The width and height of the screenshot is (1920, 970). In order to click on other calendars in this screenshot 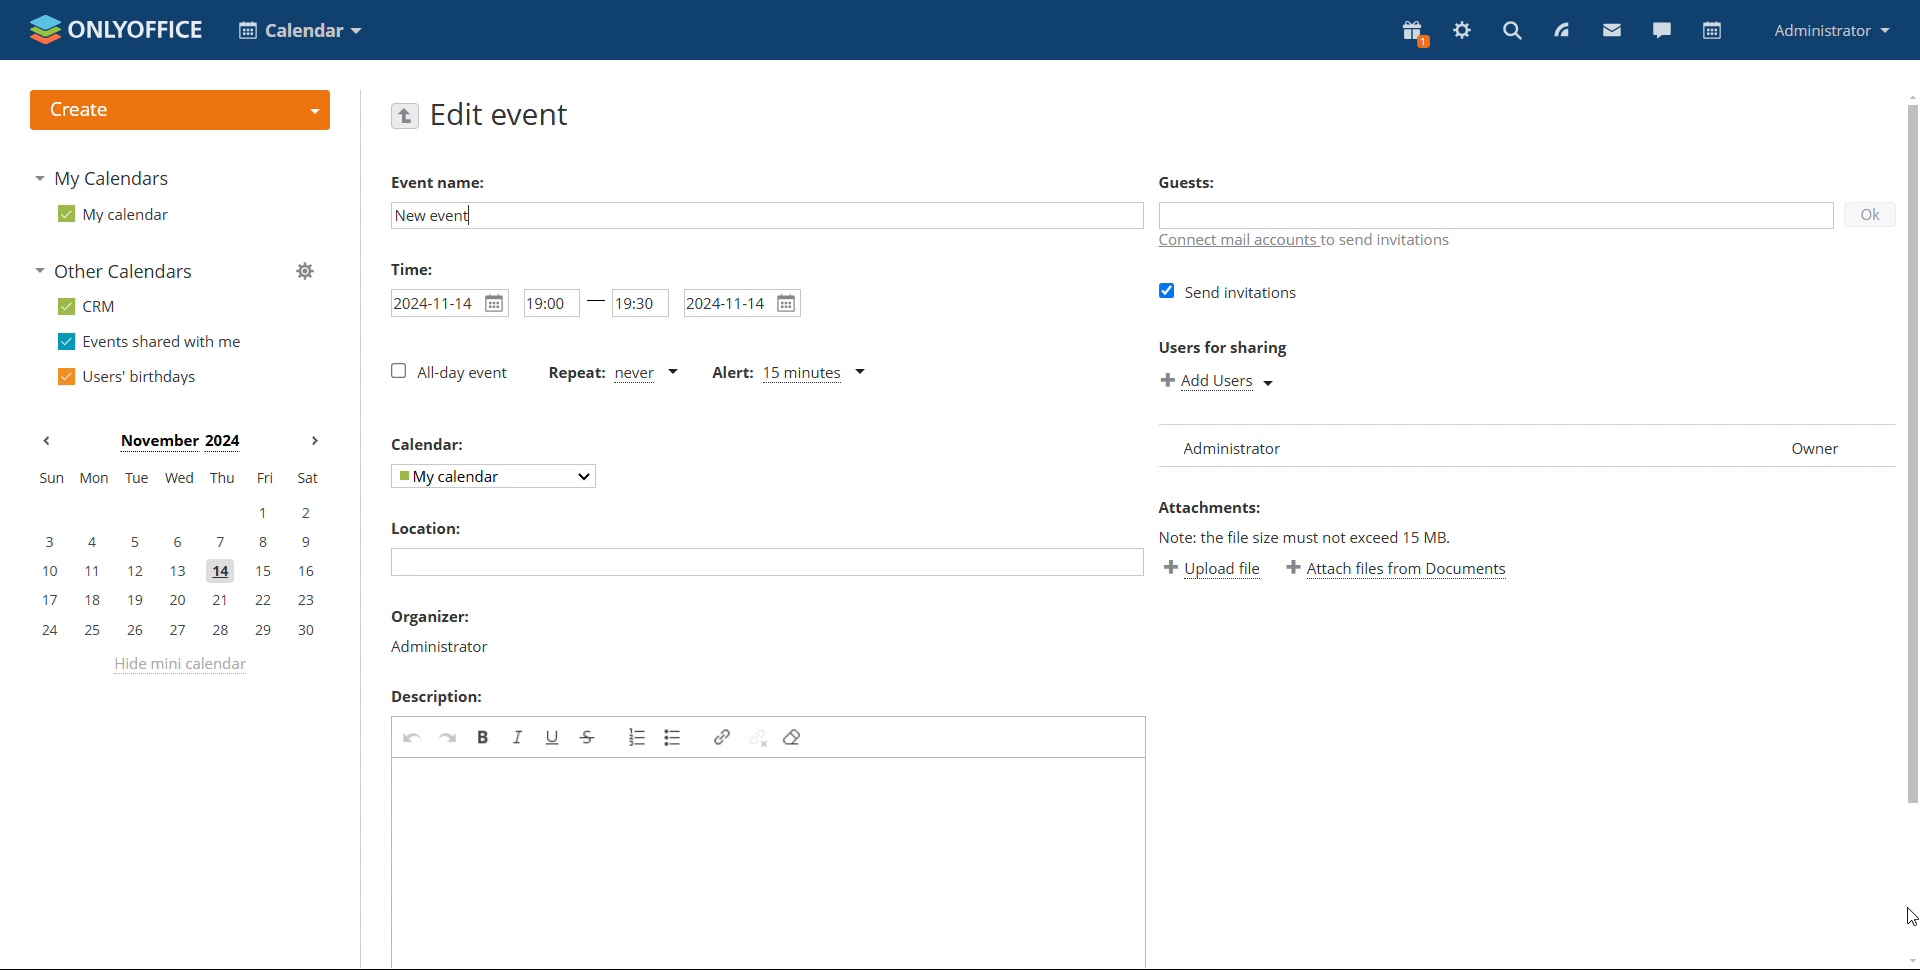, I will do `click(114, 270)`.